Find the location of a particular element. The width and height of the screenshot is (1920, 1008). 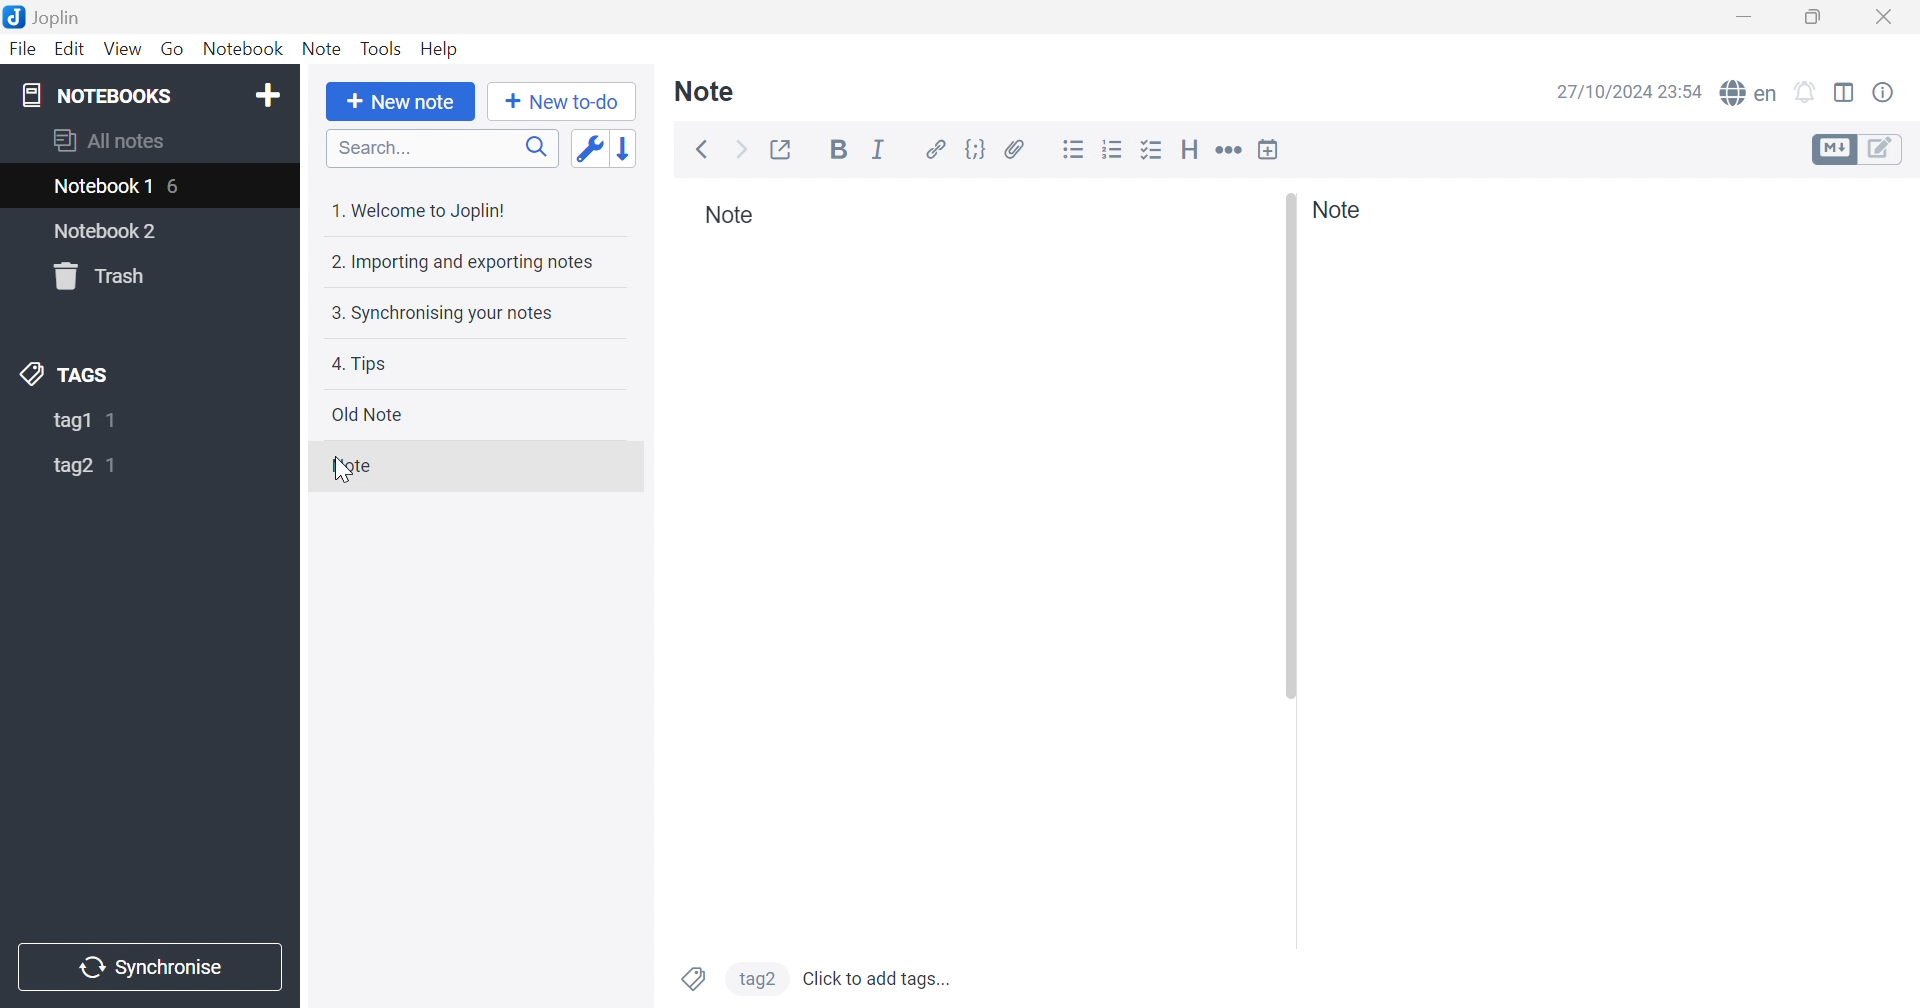

NOTEBOOKS is located at coordinates (94, 93).